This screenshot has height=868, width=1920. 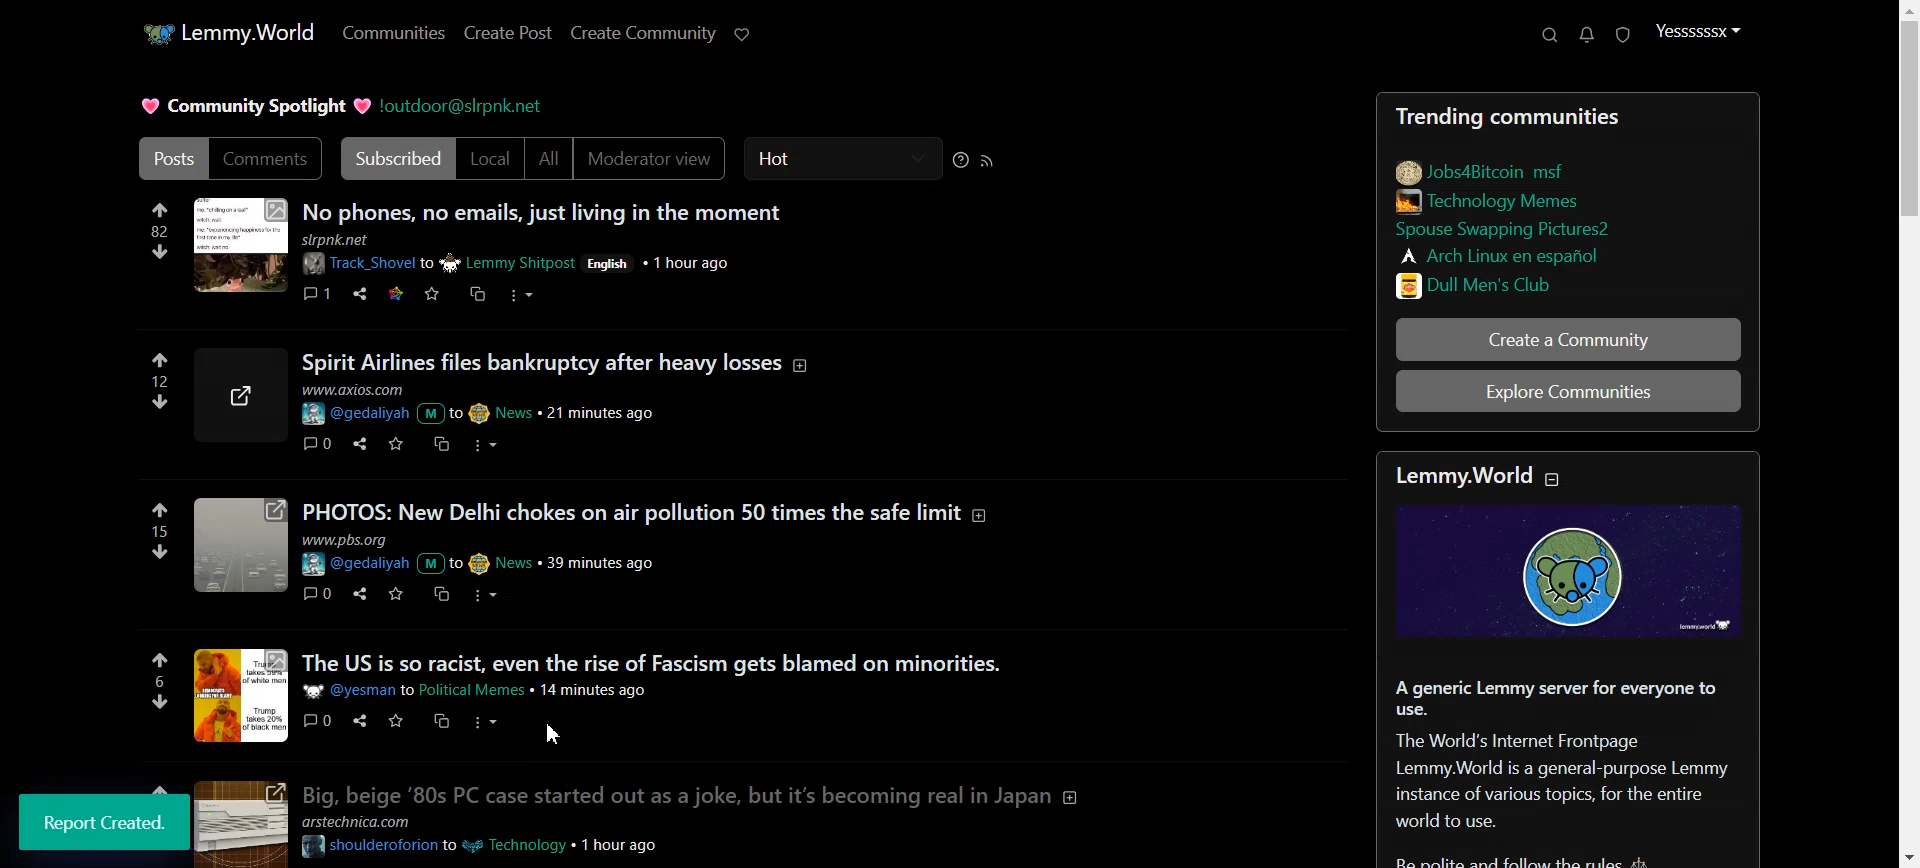 What do you see at coordinates (239, 247) in the screenshot?
I see `image` at bounding box center [239, 247].